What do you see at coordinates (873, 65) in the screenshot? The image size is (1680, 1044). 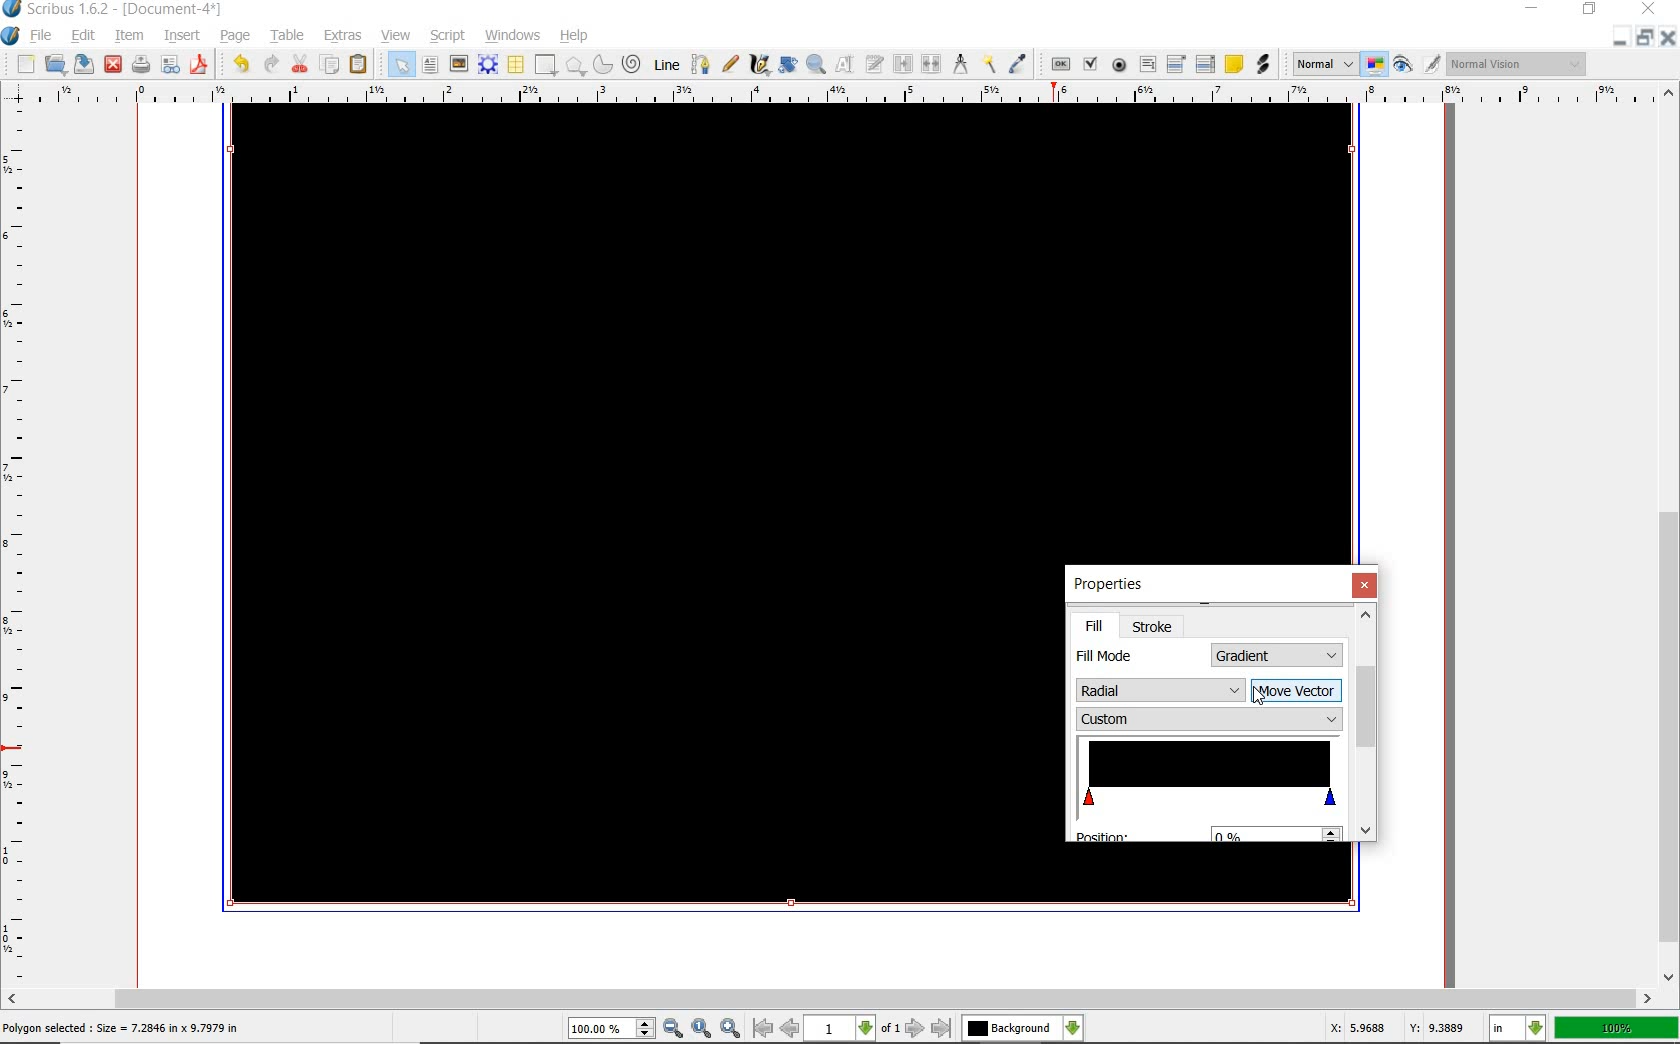 I see `edit text with story editor` at bounding box center [873, 65].